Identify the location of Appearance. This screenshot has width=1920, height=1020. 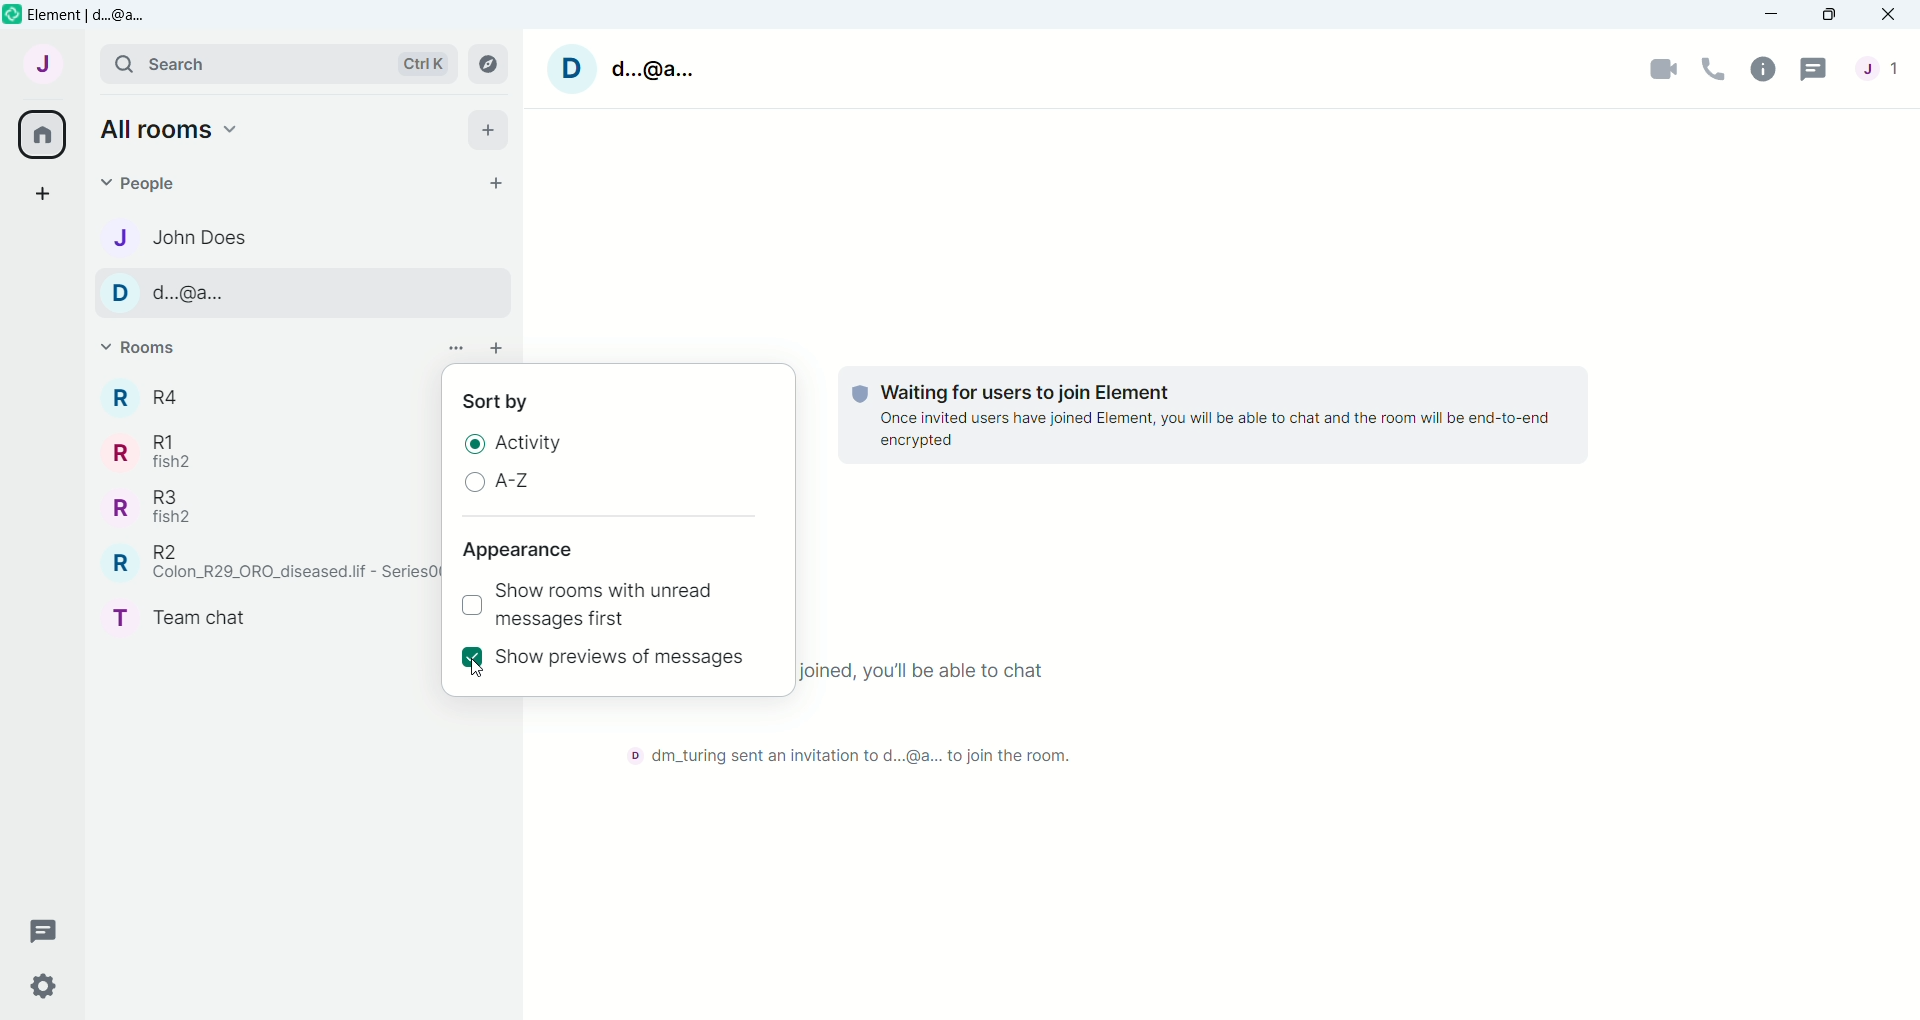
(520, 550).